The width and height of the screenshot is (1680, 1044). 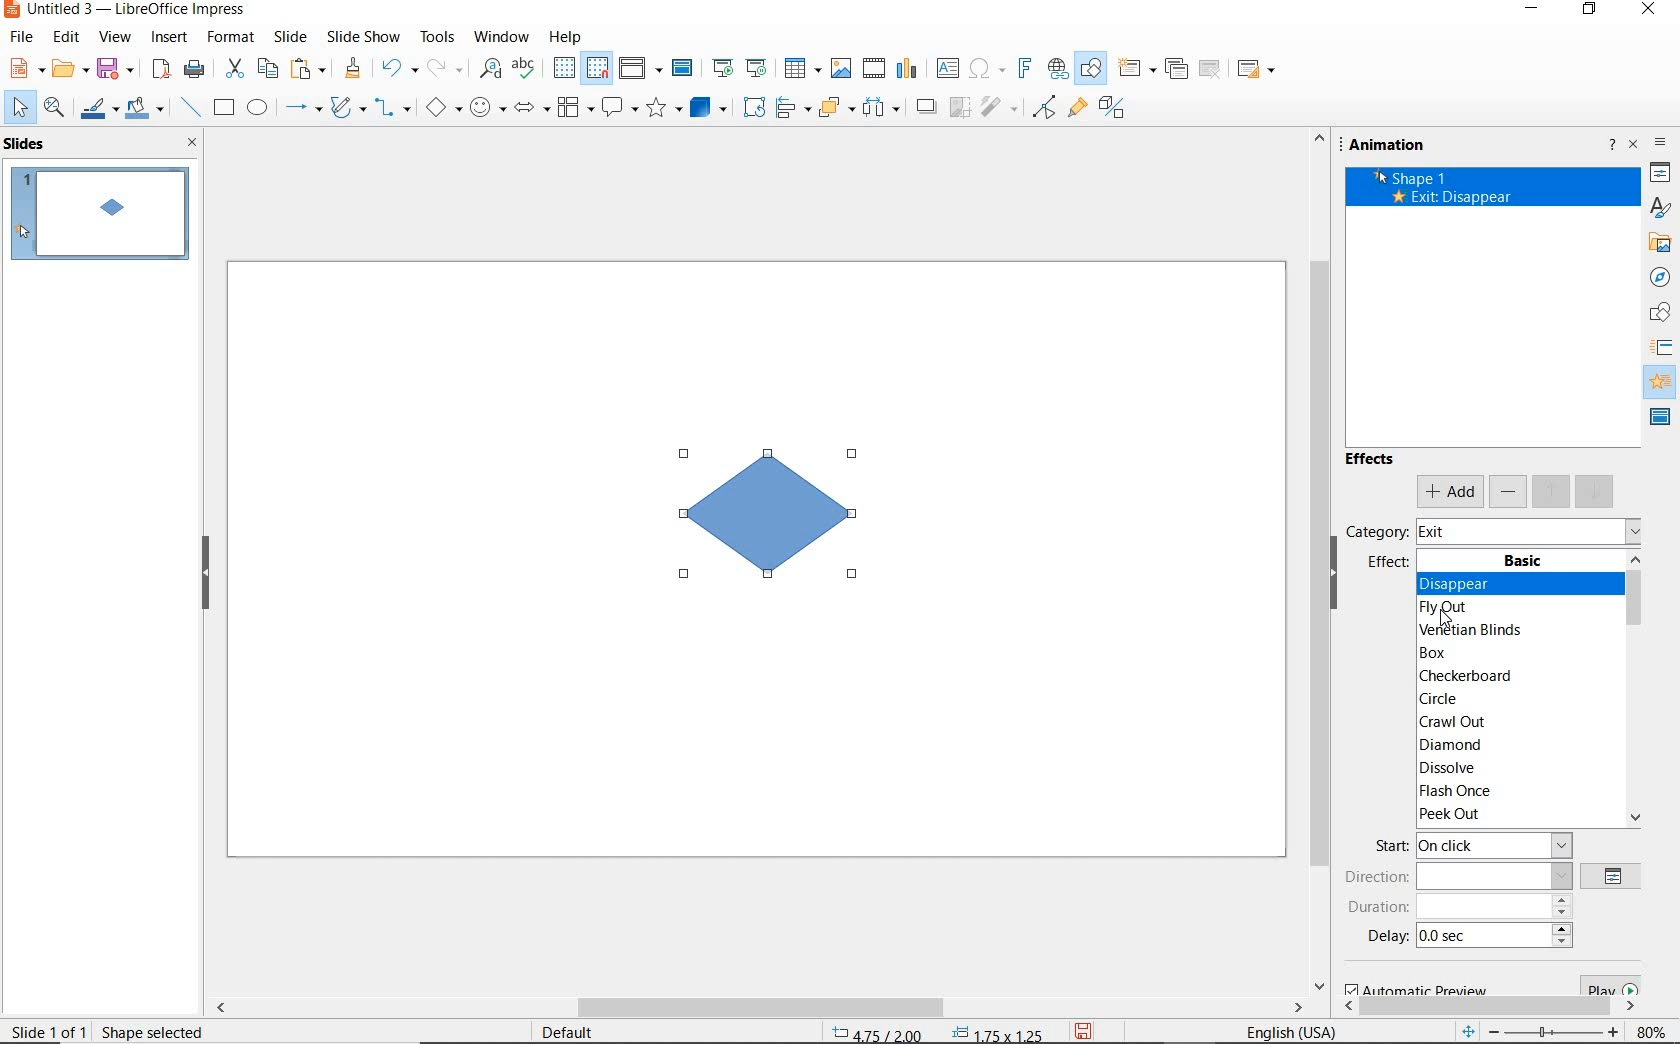 What do you see at coordinates (1613, 147) in the screenshot?
I see `help about this sidebar` at bounding box center [1613, 147].